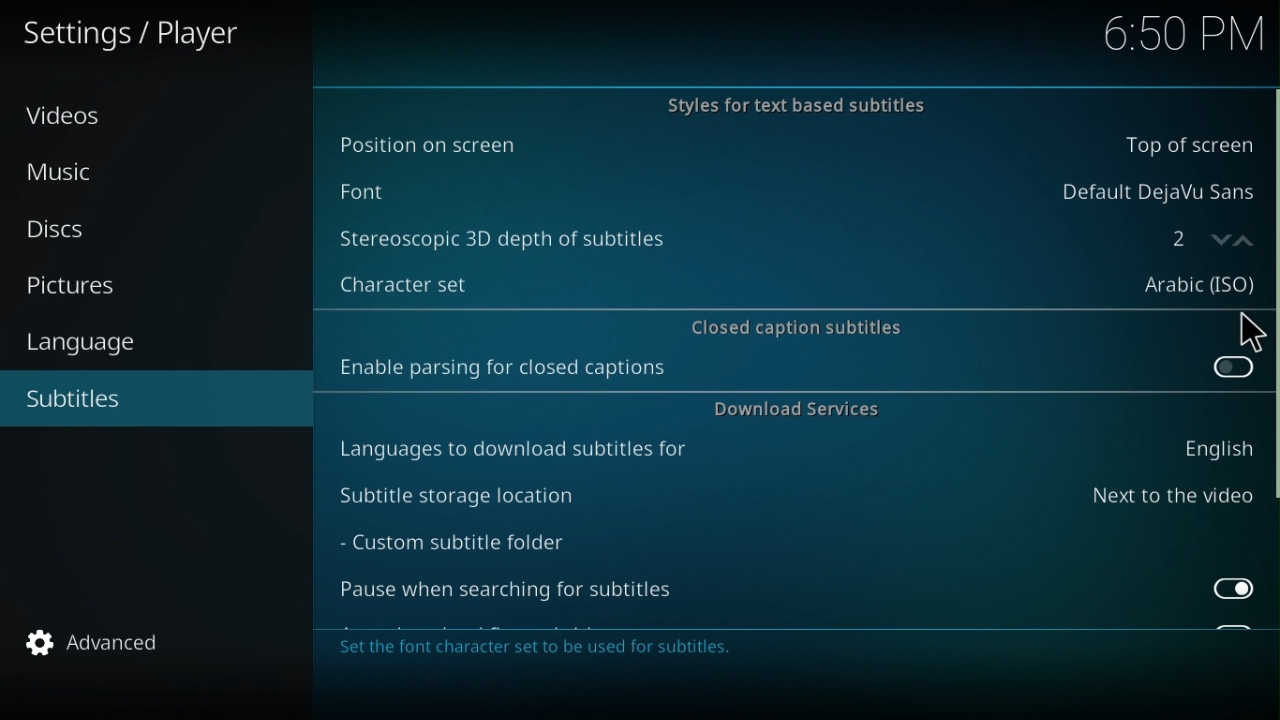 The width and height of the screenshot is (1280, 720). Describe the element at coordinates (154, 35) in the screenshot. I see `Settings/player` at that location.